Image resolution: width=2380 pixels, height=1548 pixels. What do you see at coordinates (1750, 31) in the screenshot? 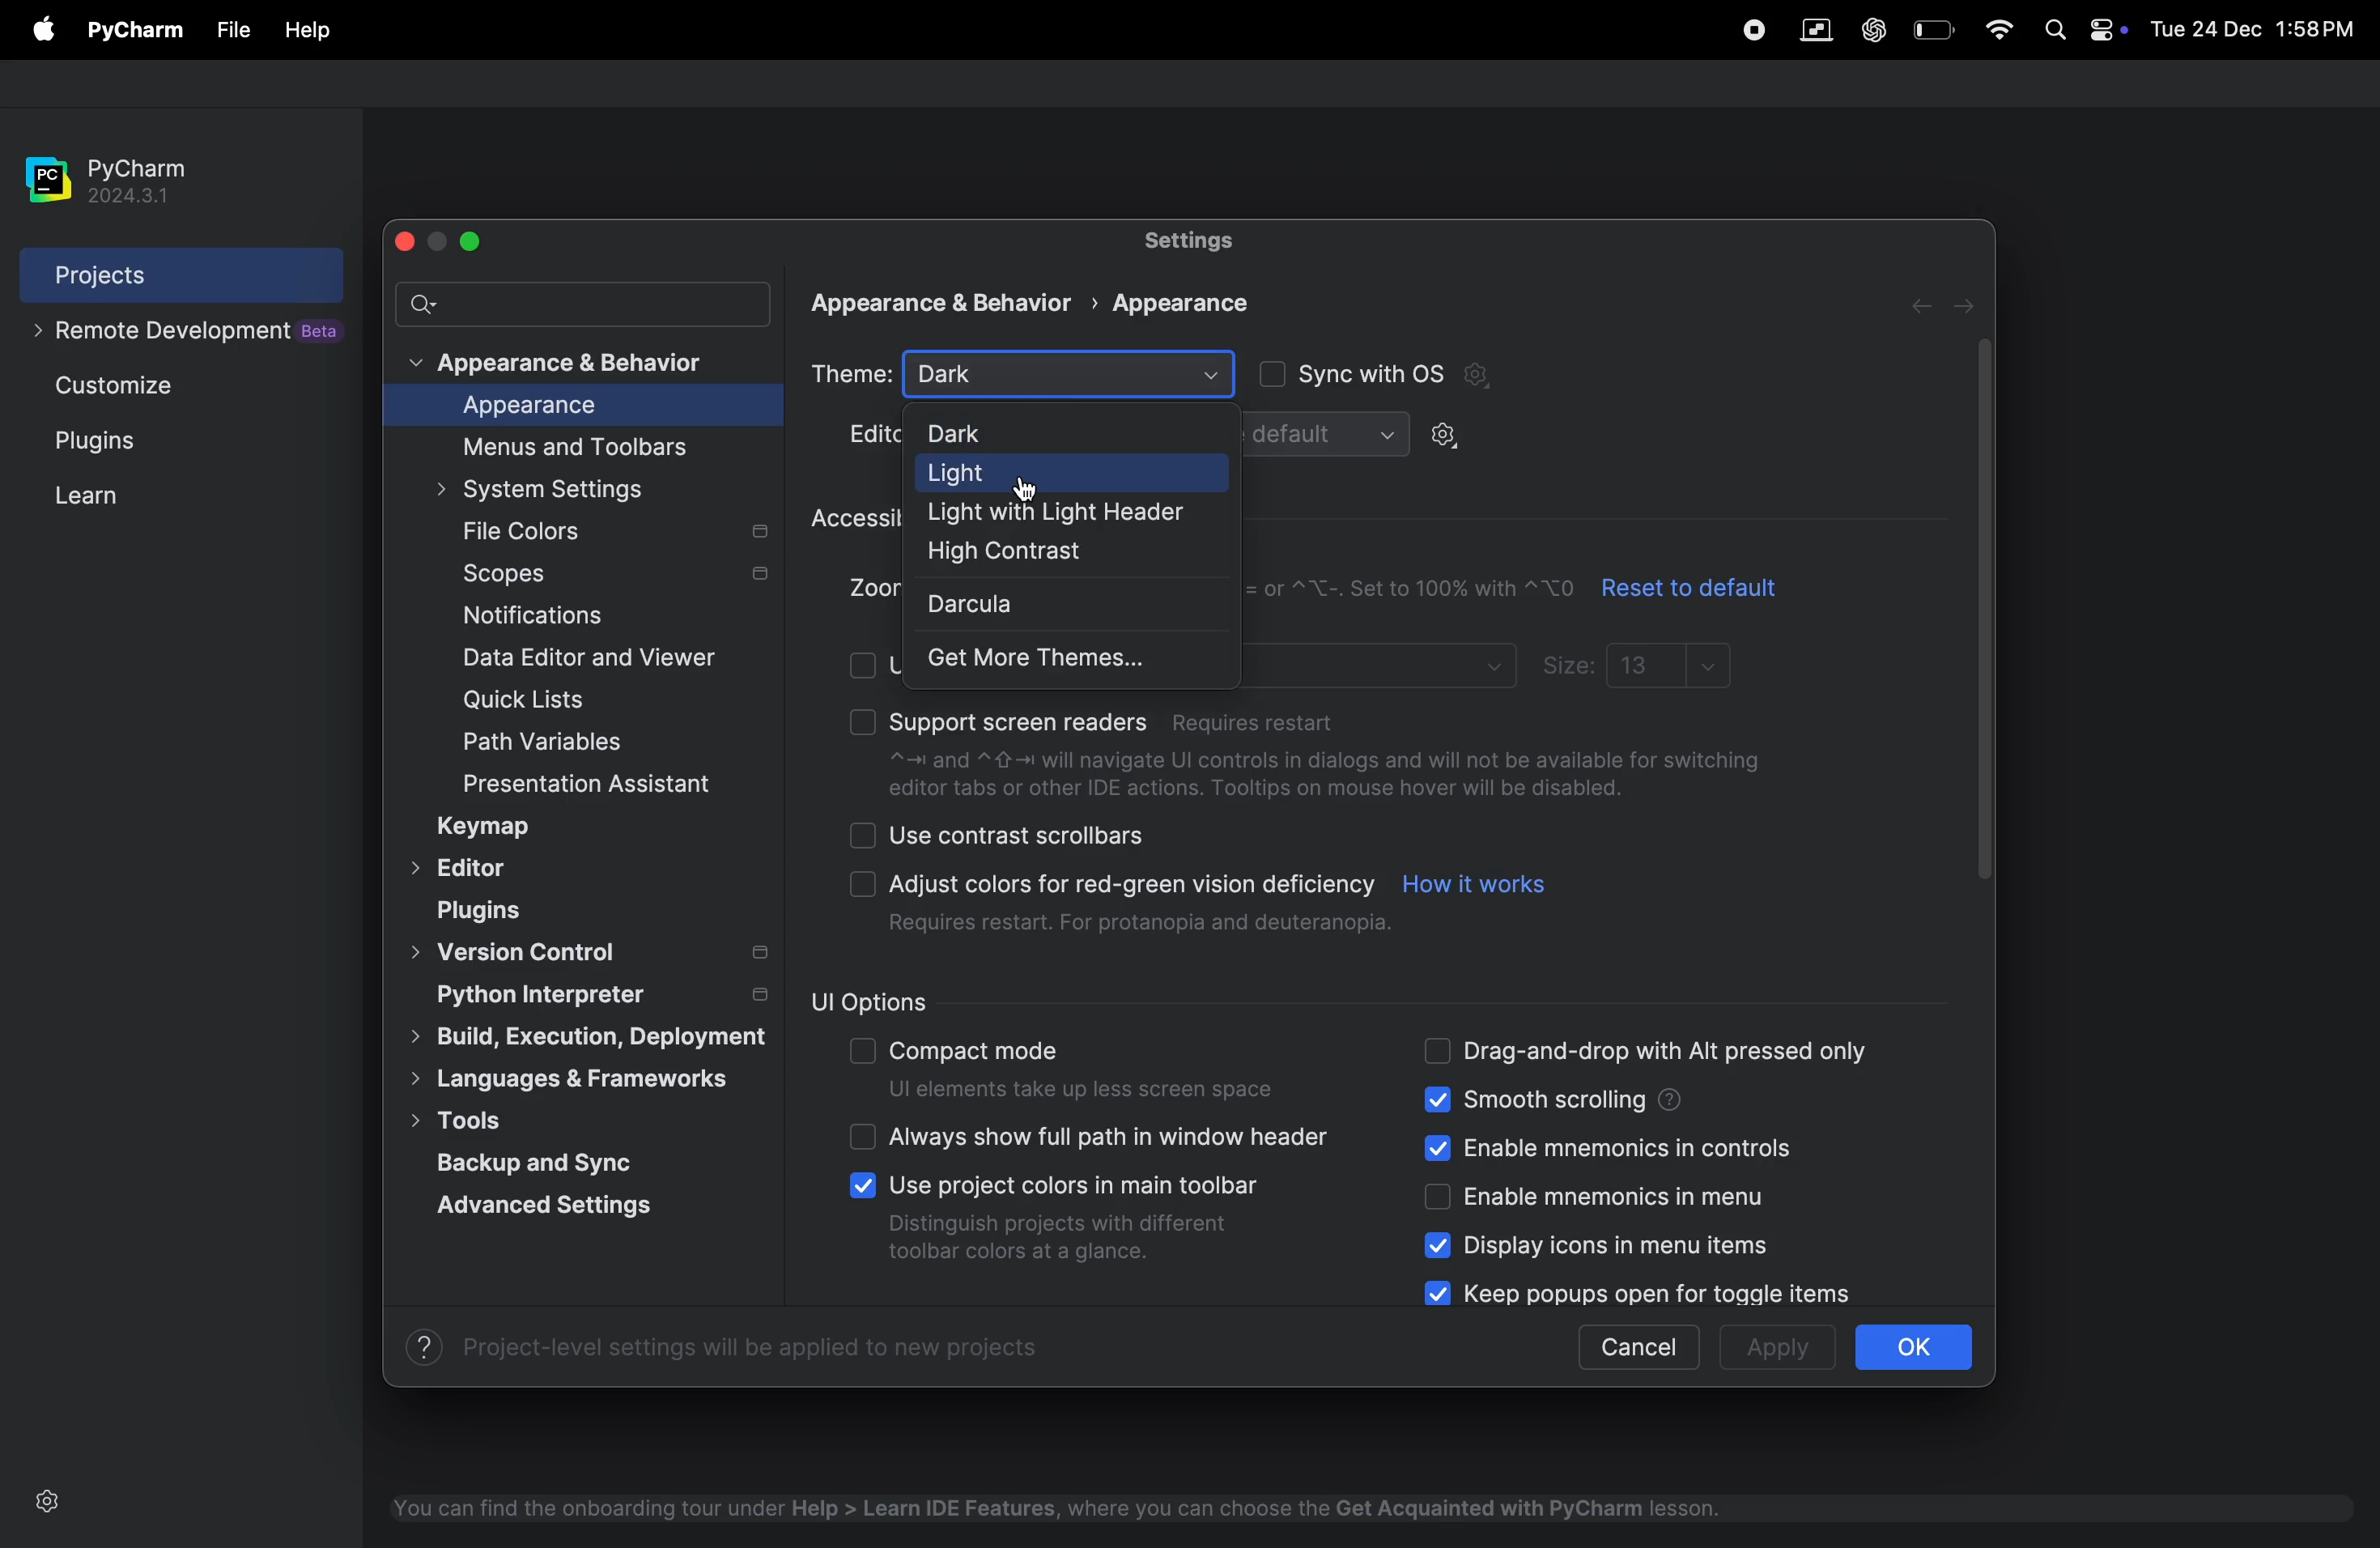
I see `record` at bounding box center [1750, 31].